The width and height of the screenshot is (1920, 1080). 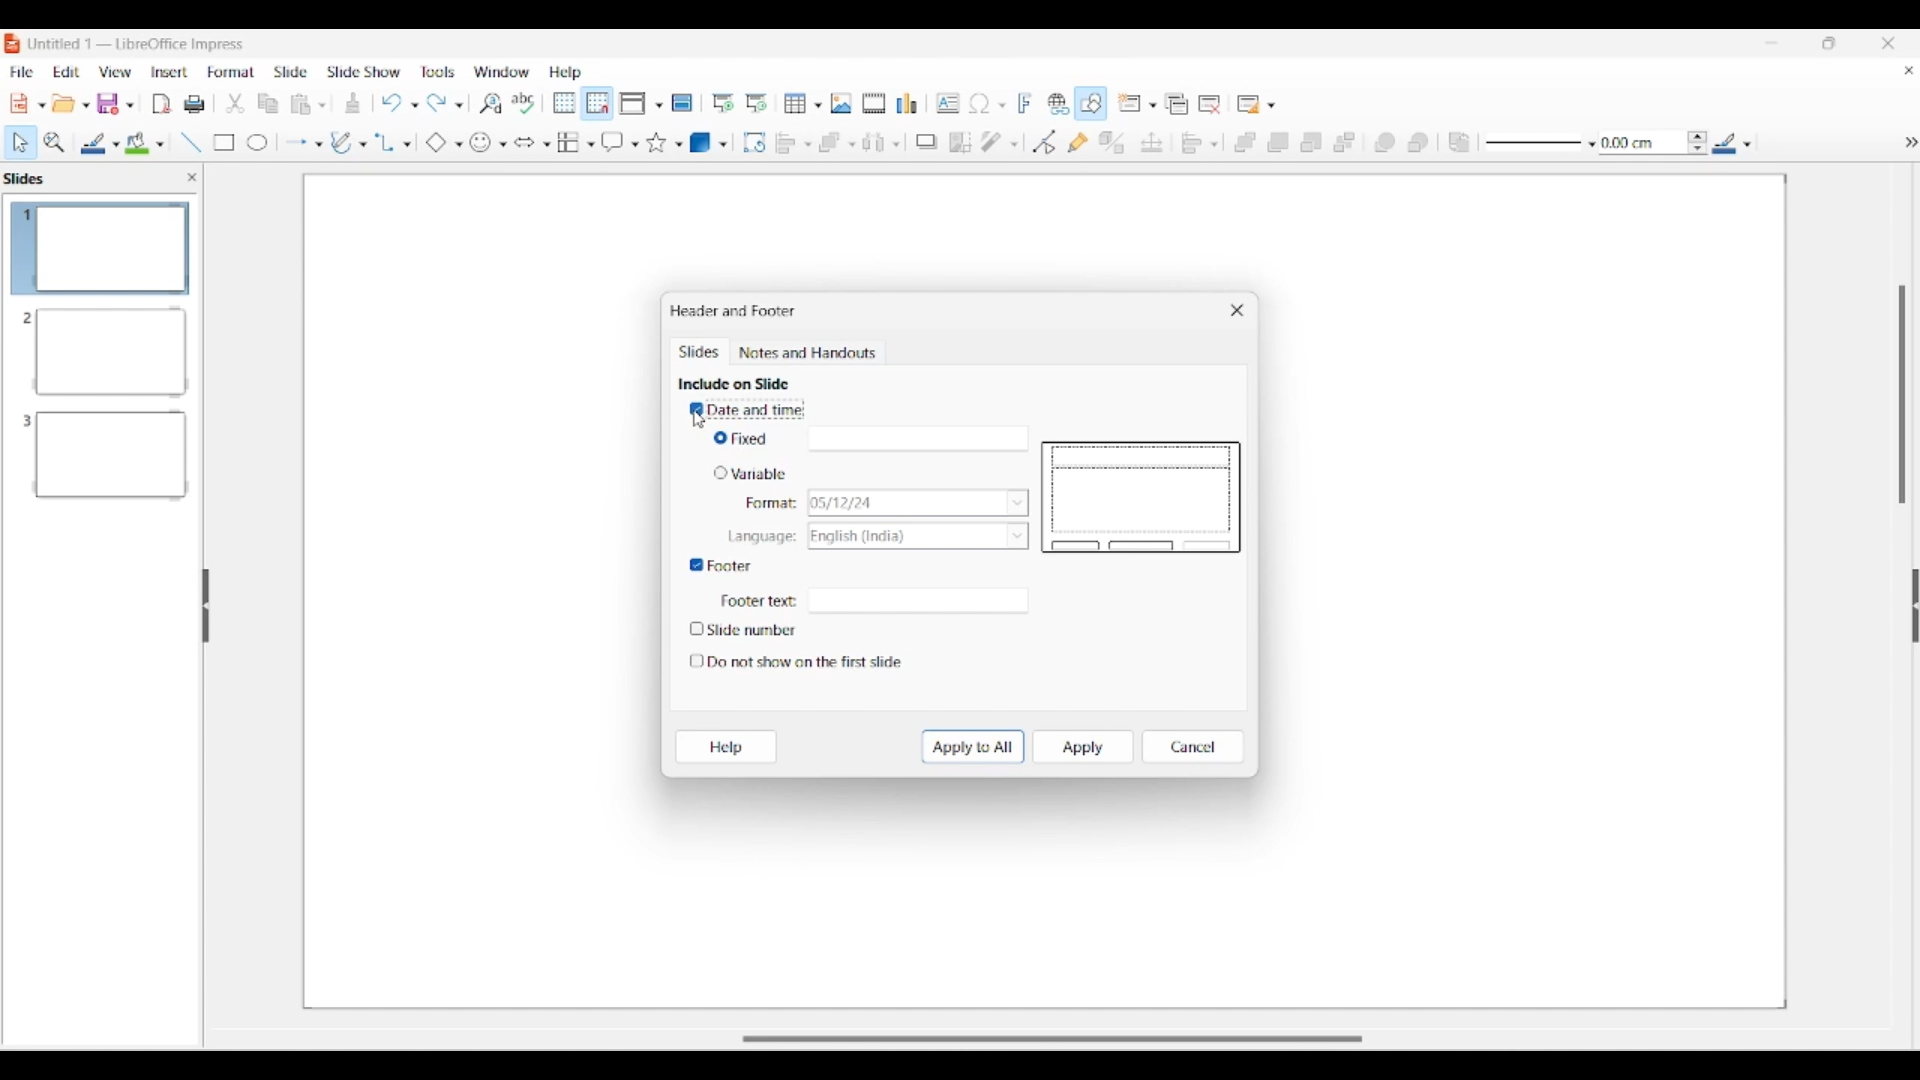 What do you see at coordinates (987, 103) in the screenshot?
I see `Insert special character options` at bounding box center [987, 103].